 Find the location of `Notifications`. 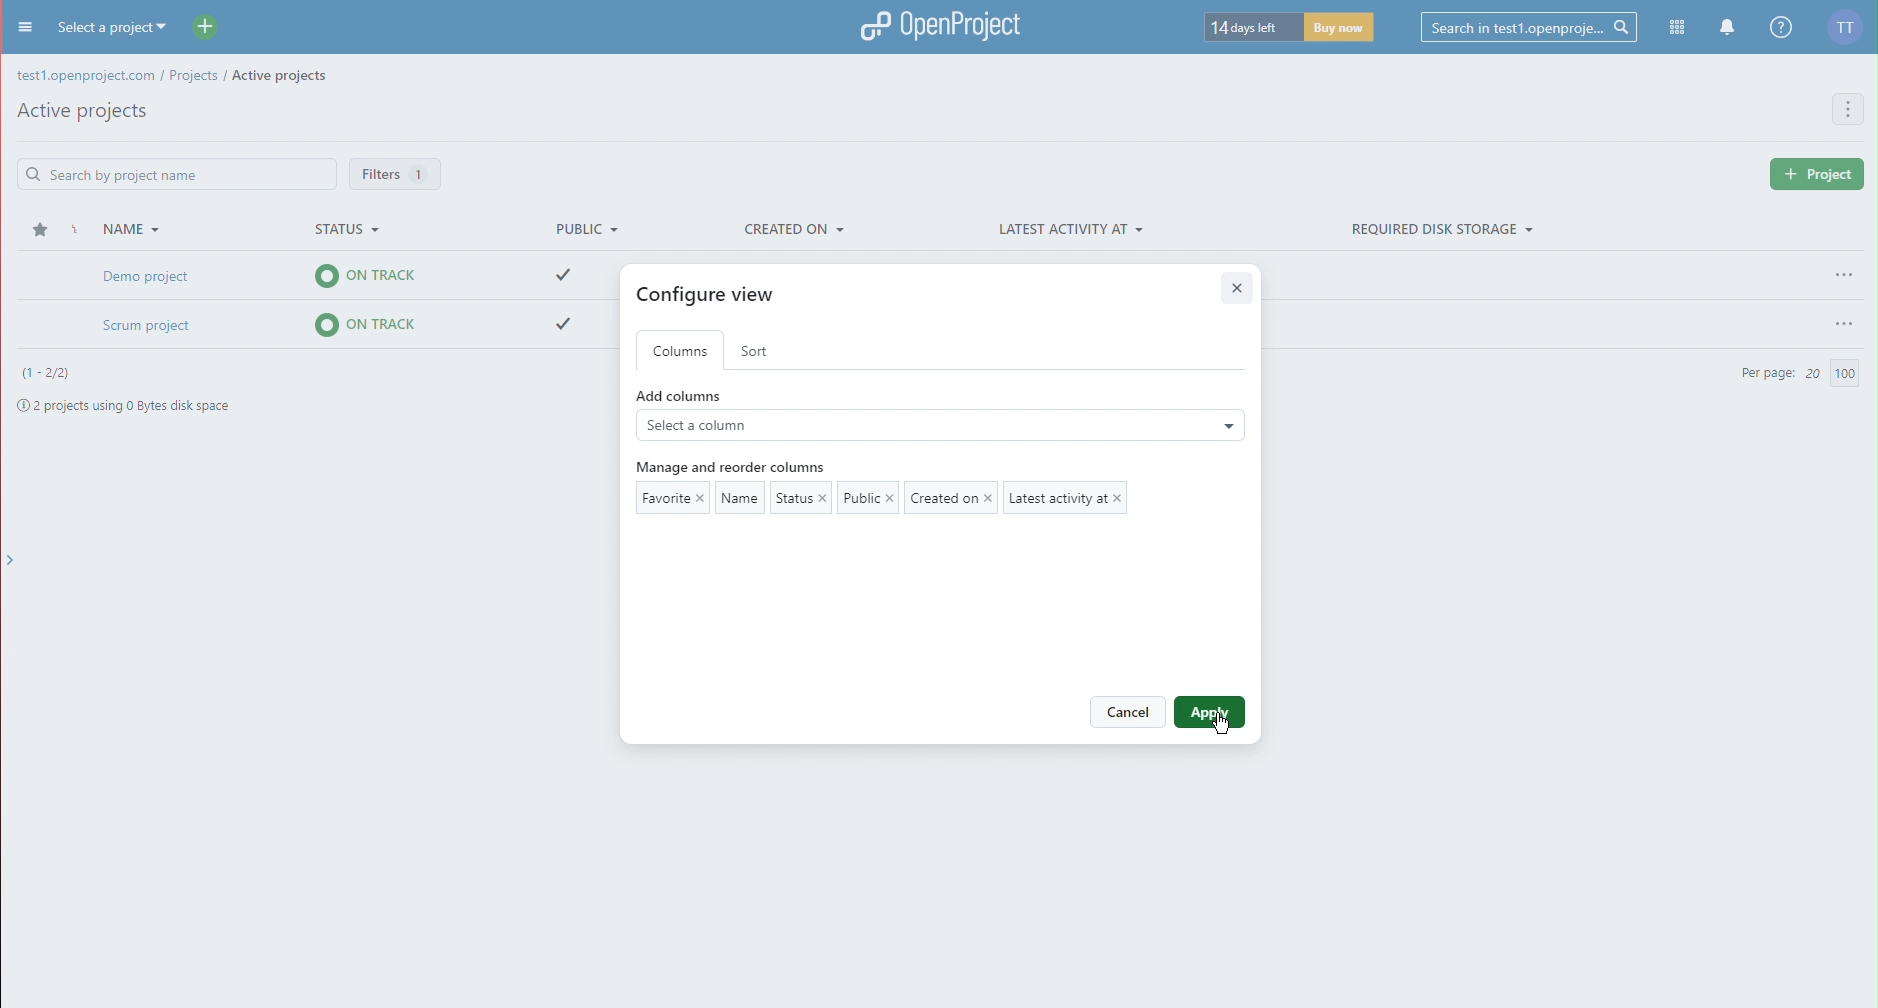

Notifications is located at coordinates (1725, 29).